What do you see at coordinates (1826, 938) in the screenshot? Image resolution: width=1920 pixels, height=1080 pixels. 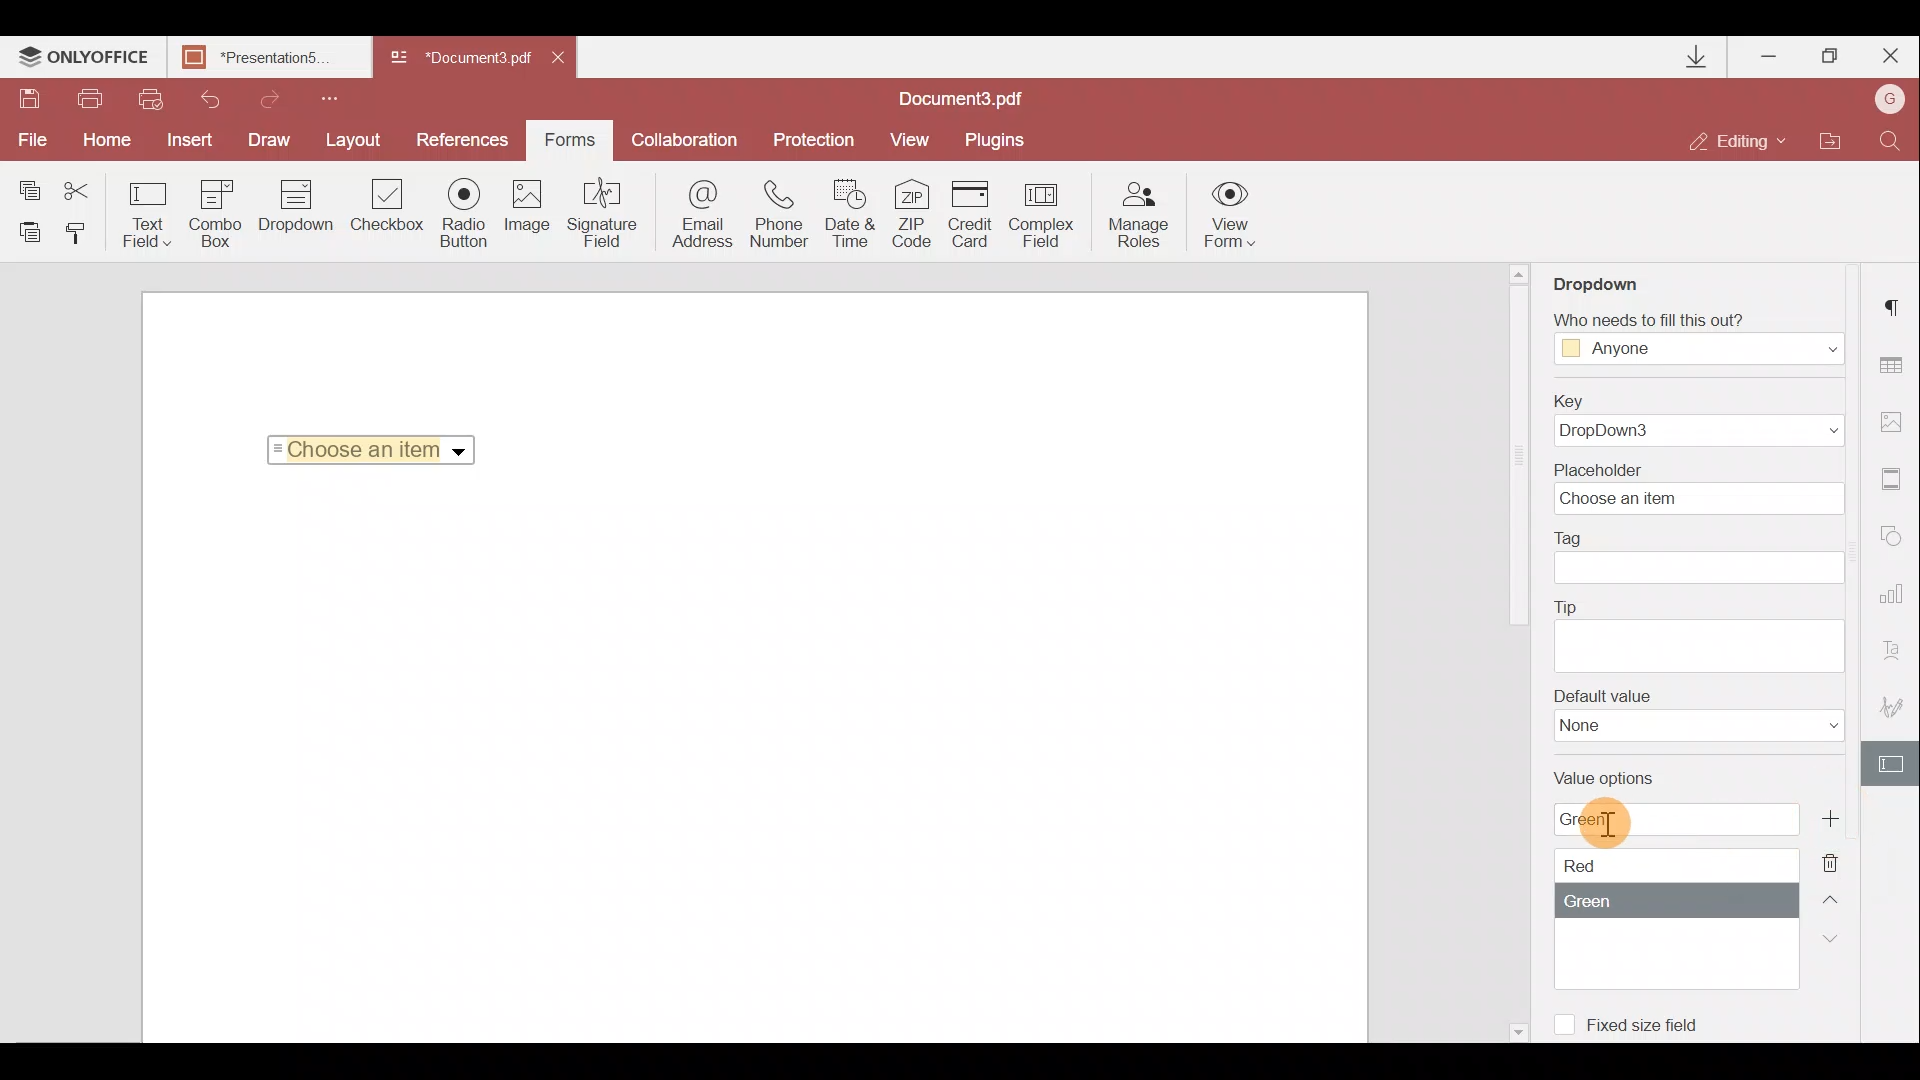 I see `Down` at bounding box center [1826, 938].